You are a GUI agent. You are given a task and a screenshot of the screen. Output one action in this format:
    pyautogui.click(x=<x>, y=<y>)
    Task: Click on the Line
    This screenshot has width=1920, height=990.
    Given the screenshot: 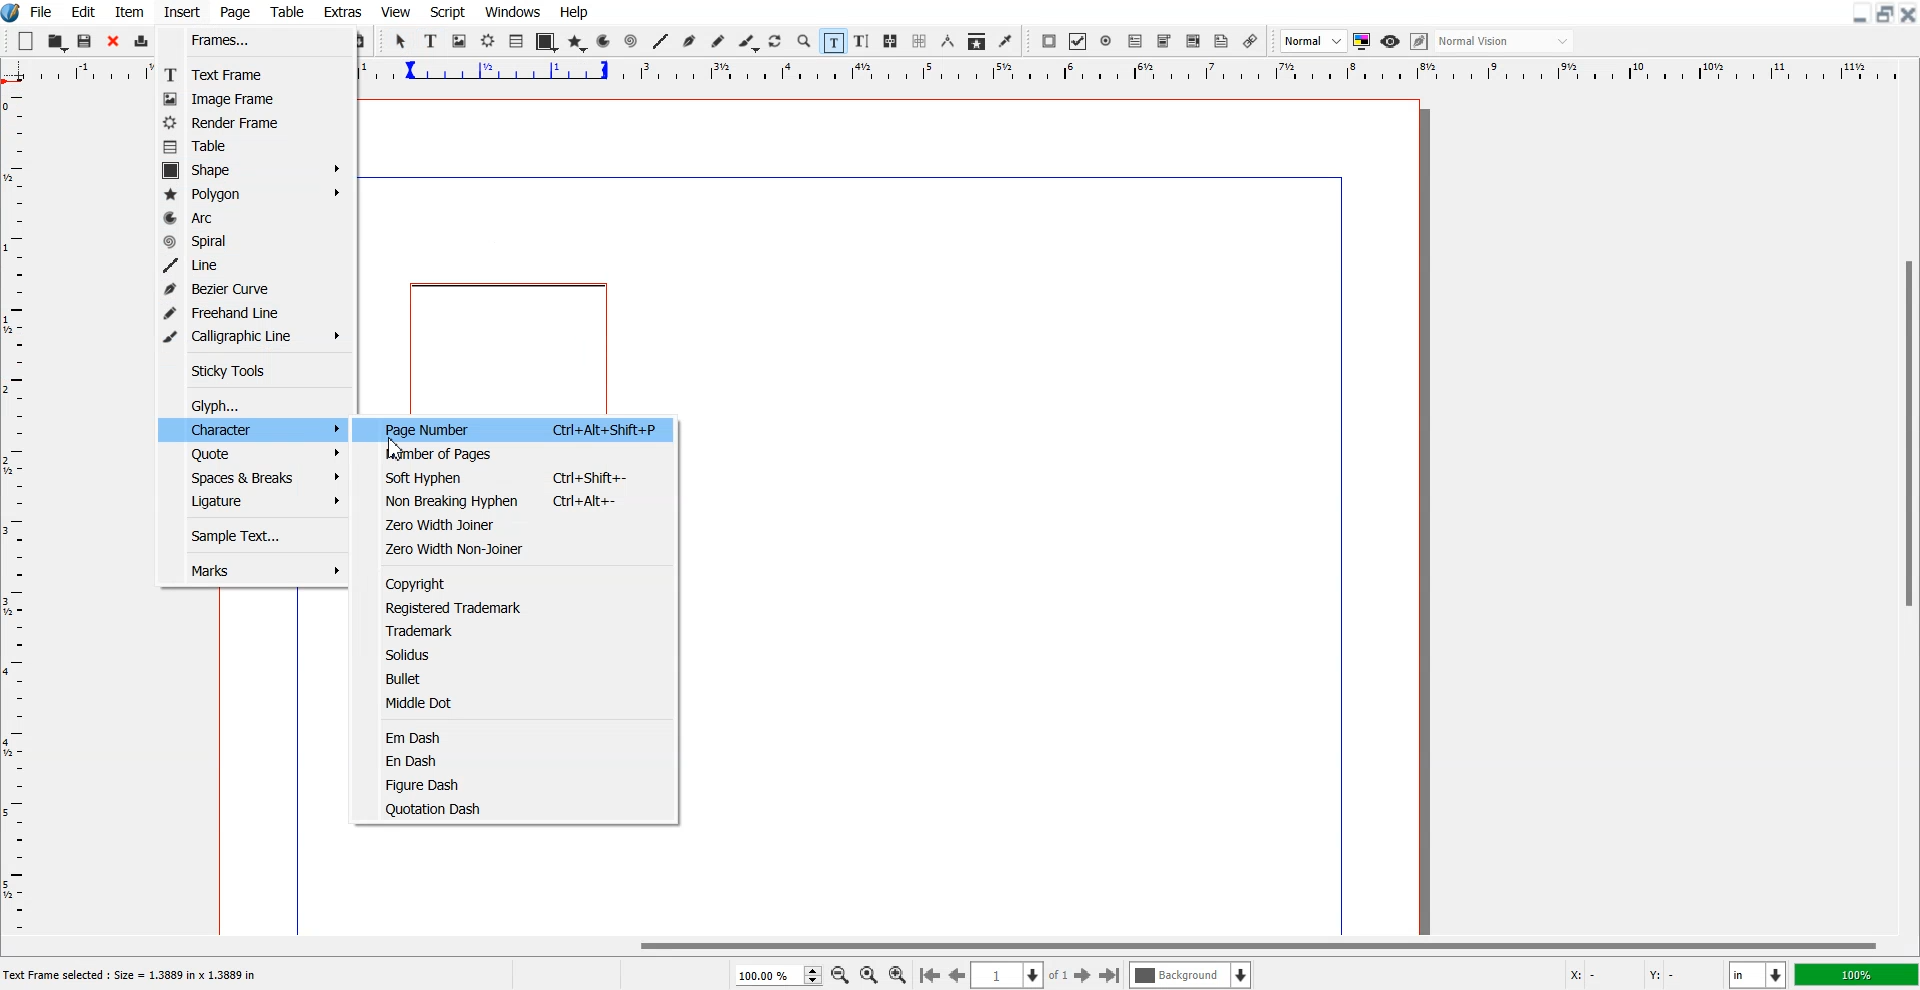 What is the action you would take?
    pyautogui.click(x=254, y=264)
    